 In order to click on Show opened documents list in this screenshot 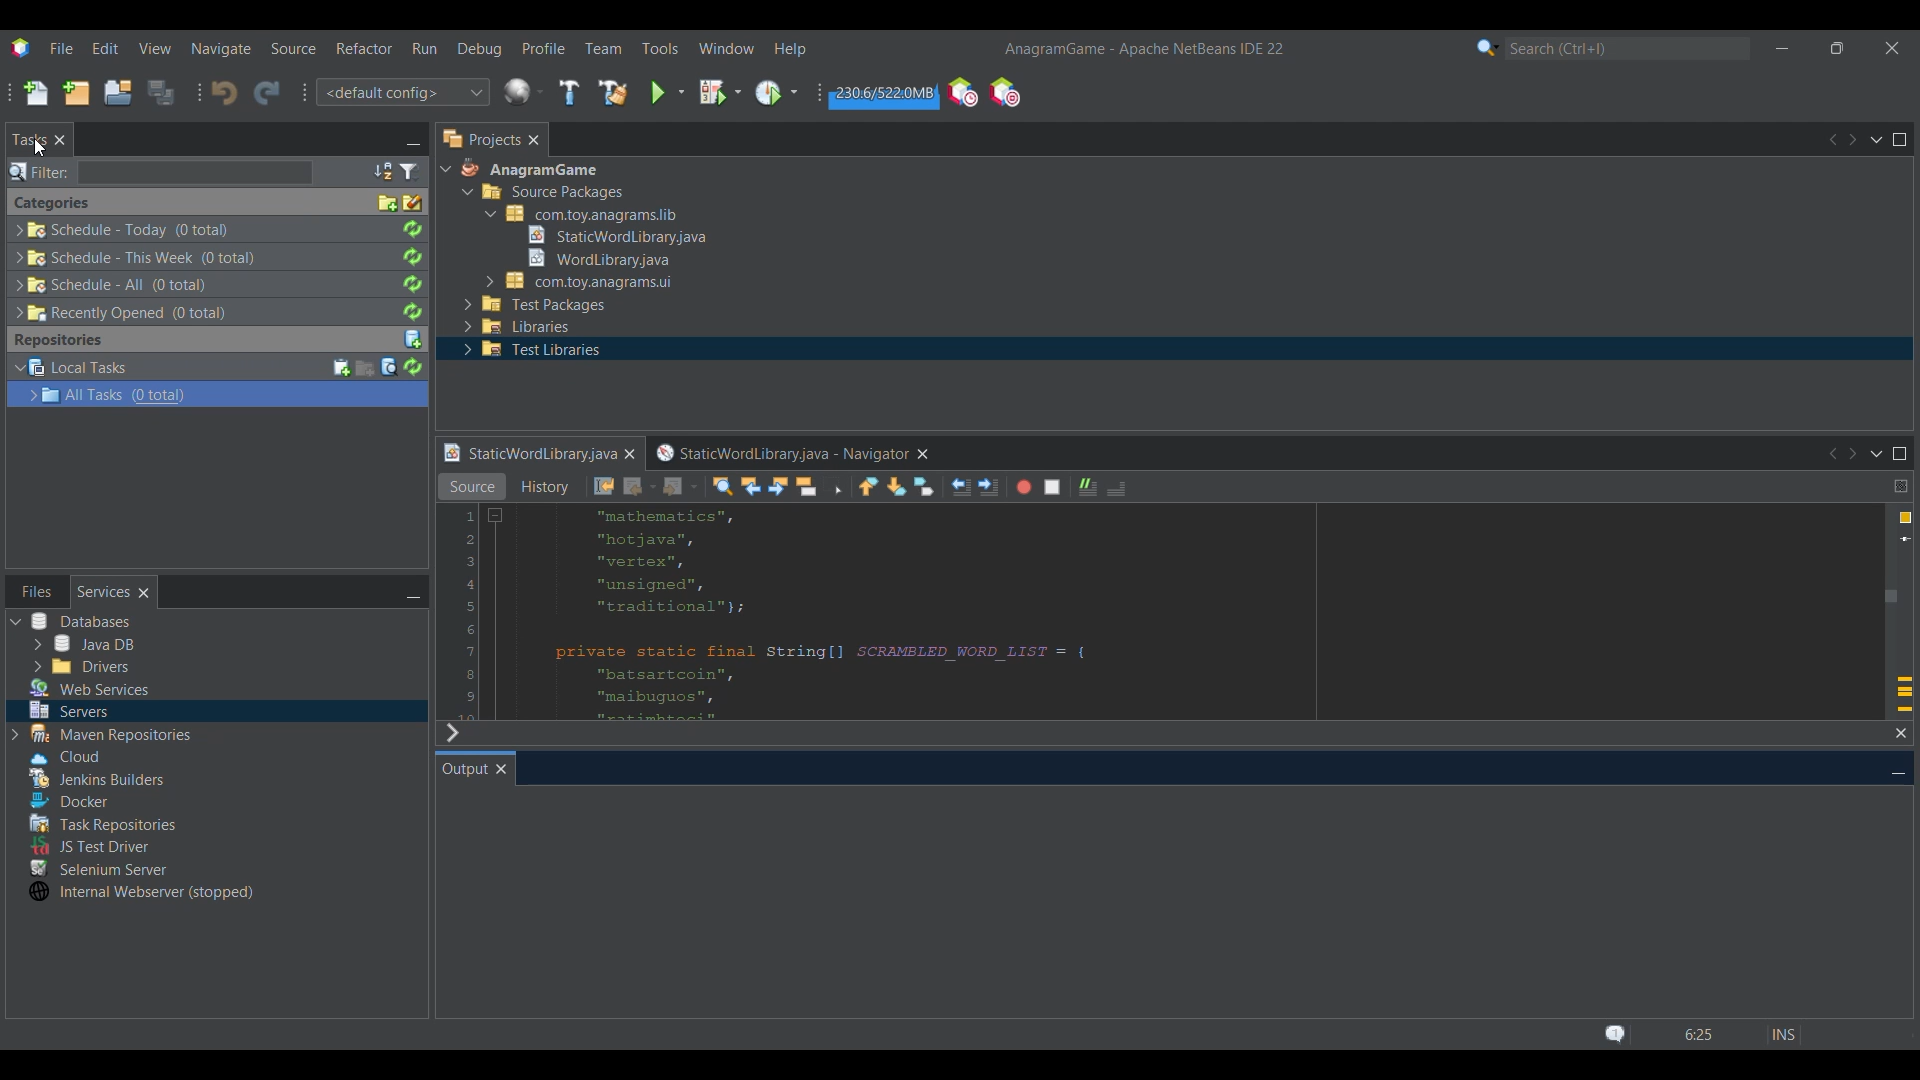, I will do `click(1876, 140)`.